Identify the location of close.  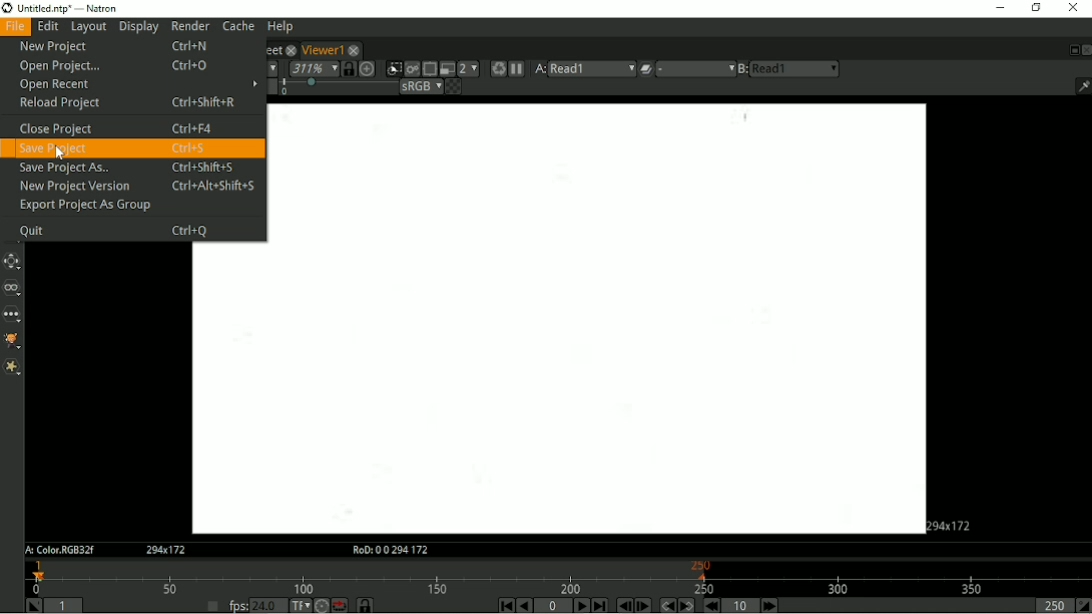
(355, 51).